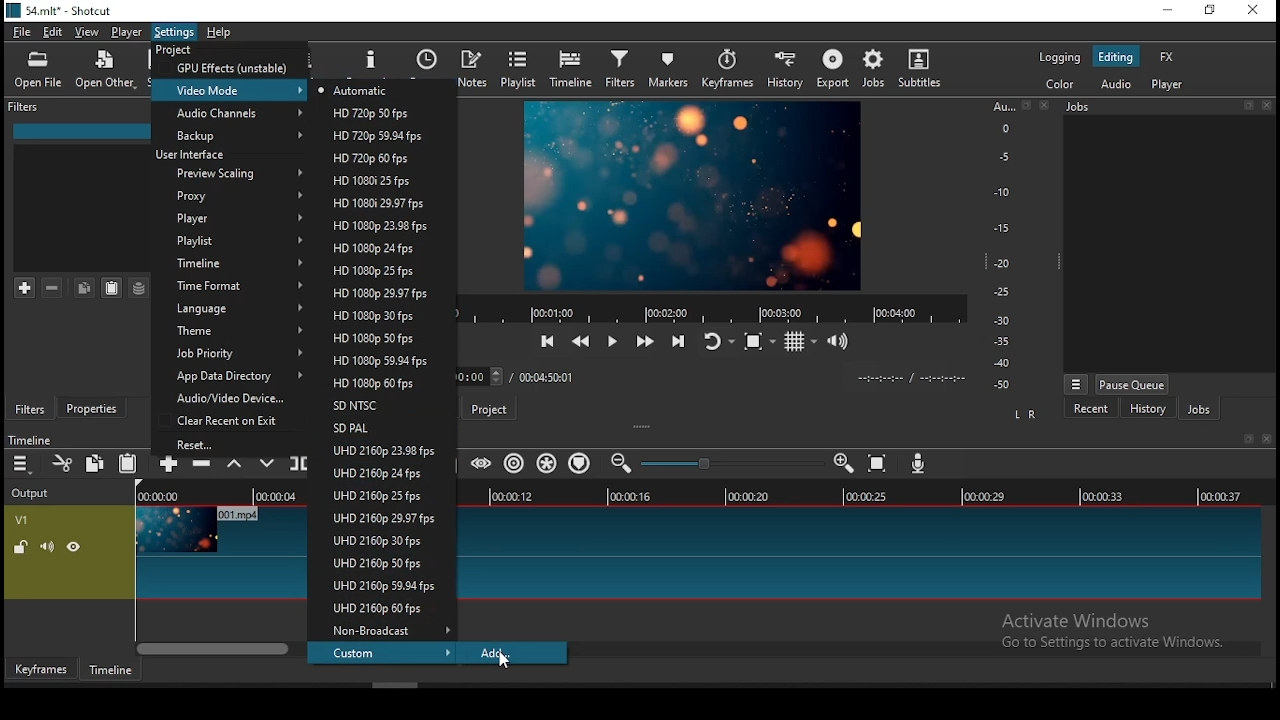 This screenshot has height=720, width=1280. I want to click on project, so click(172, 50).